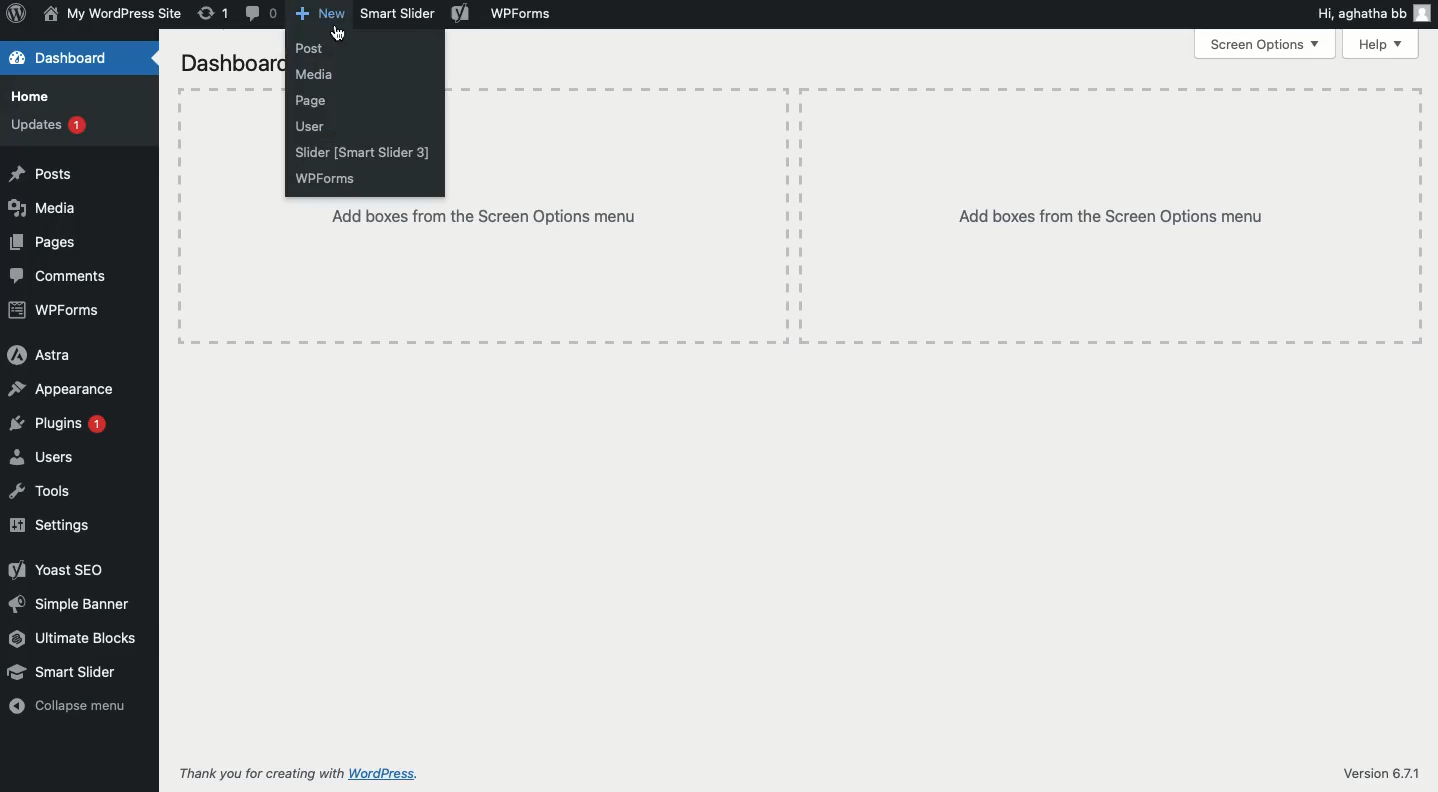 This screenshot has width=1438, height=792. What do you see at coordinates (41, 491) in the screenshot?
I see `Tools` at bounding box center [41, 491].